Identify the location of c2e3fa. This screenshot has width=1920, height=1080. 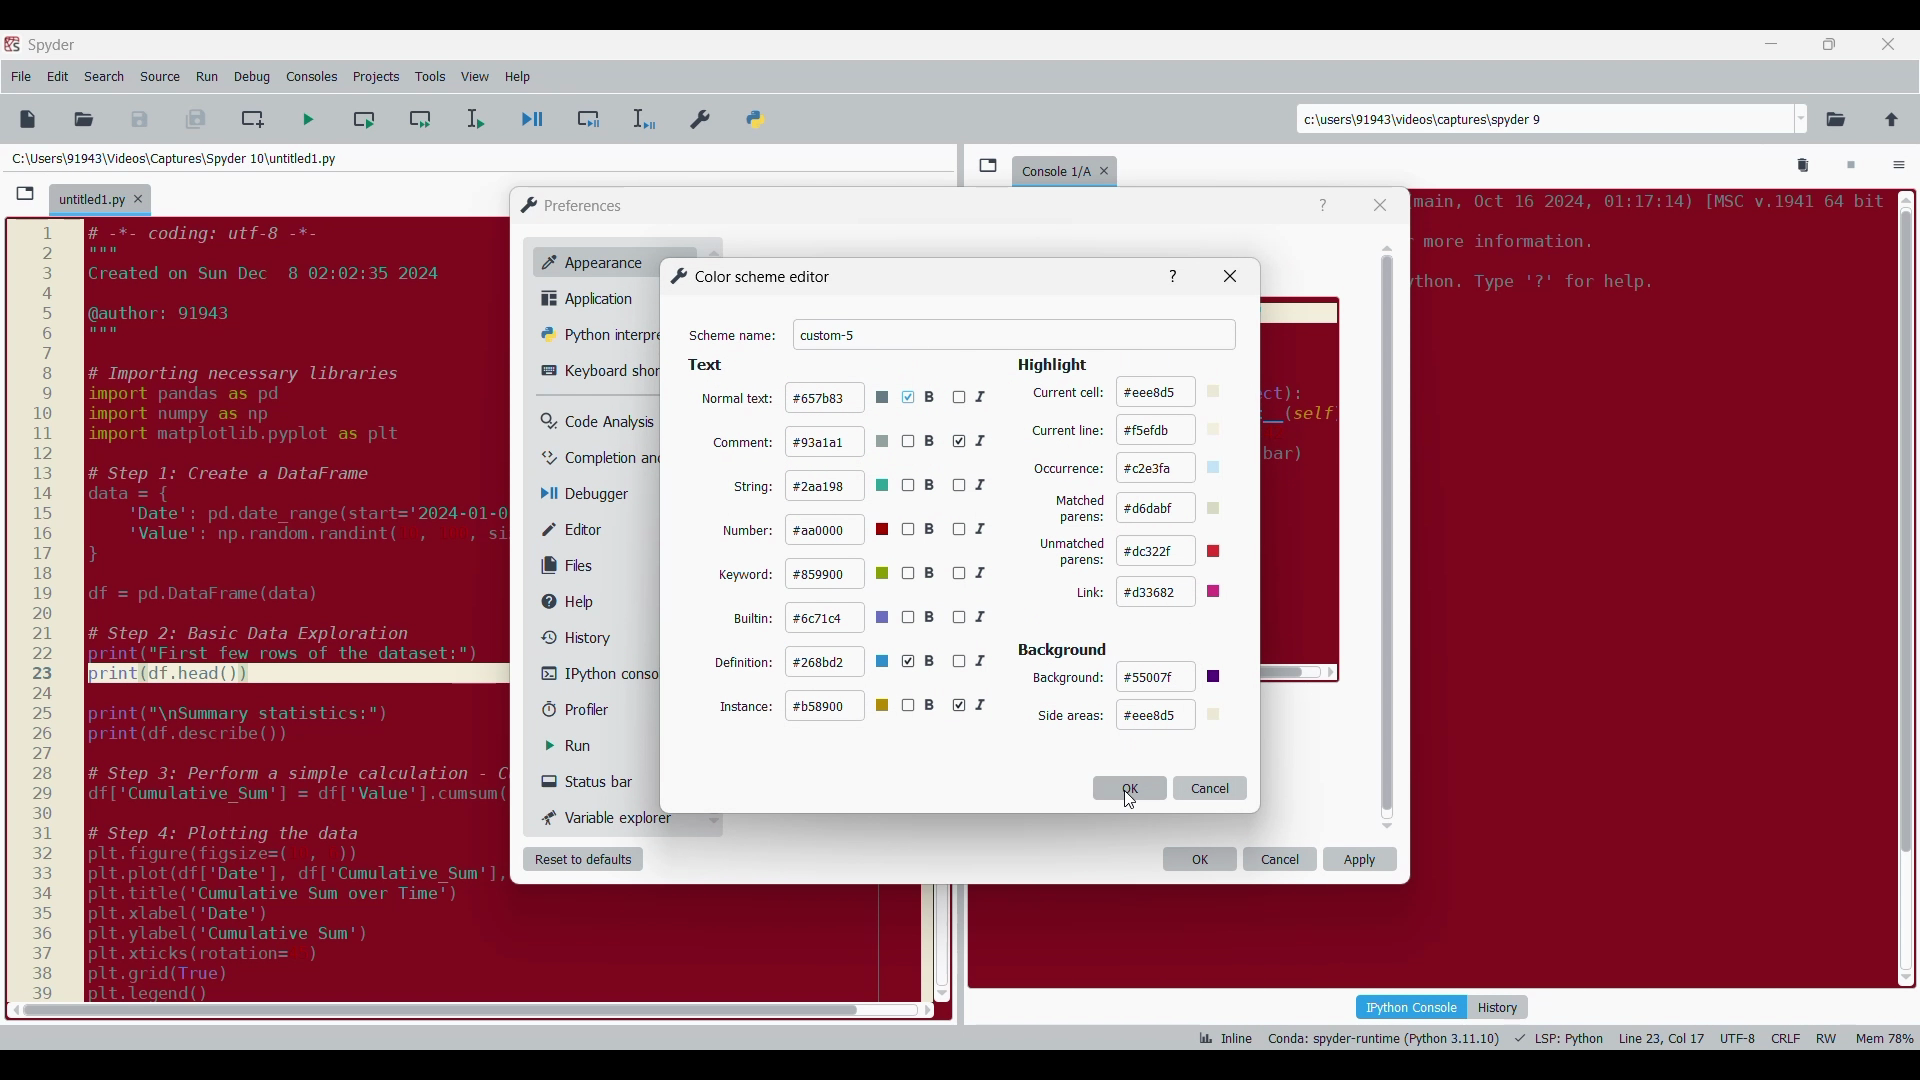
(1174, 468).